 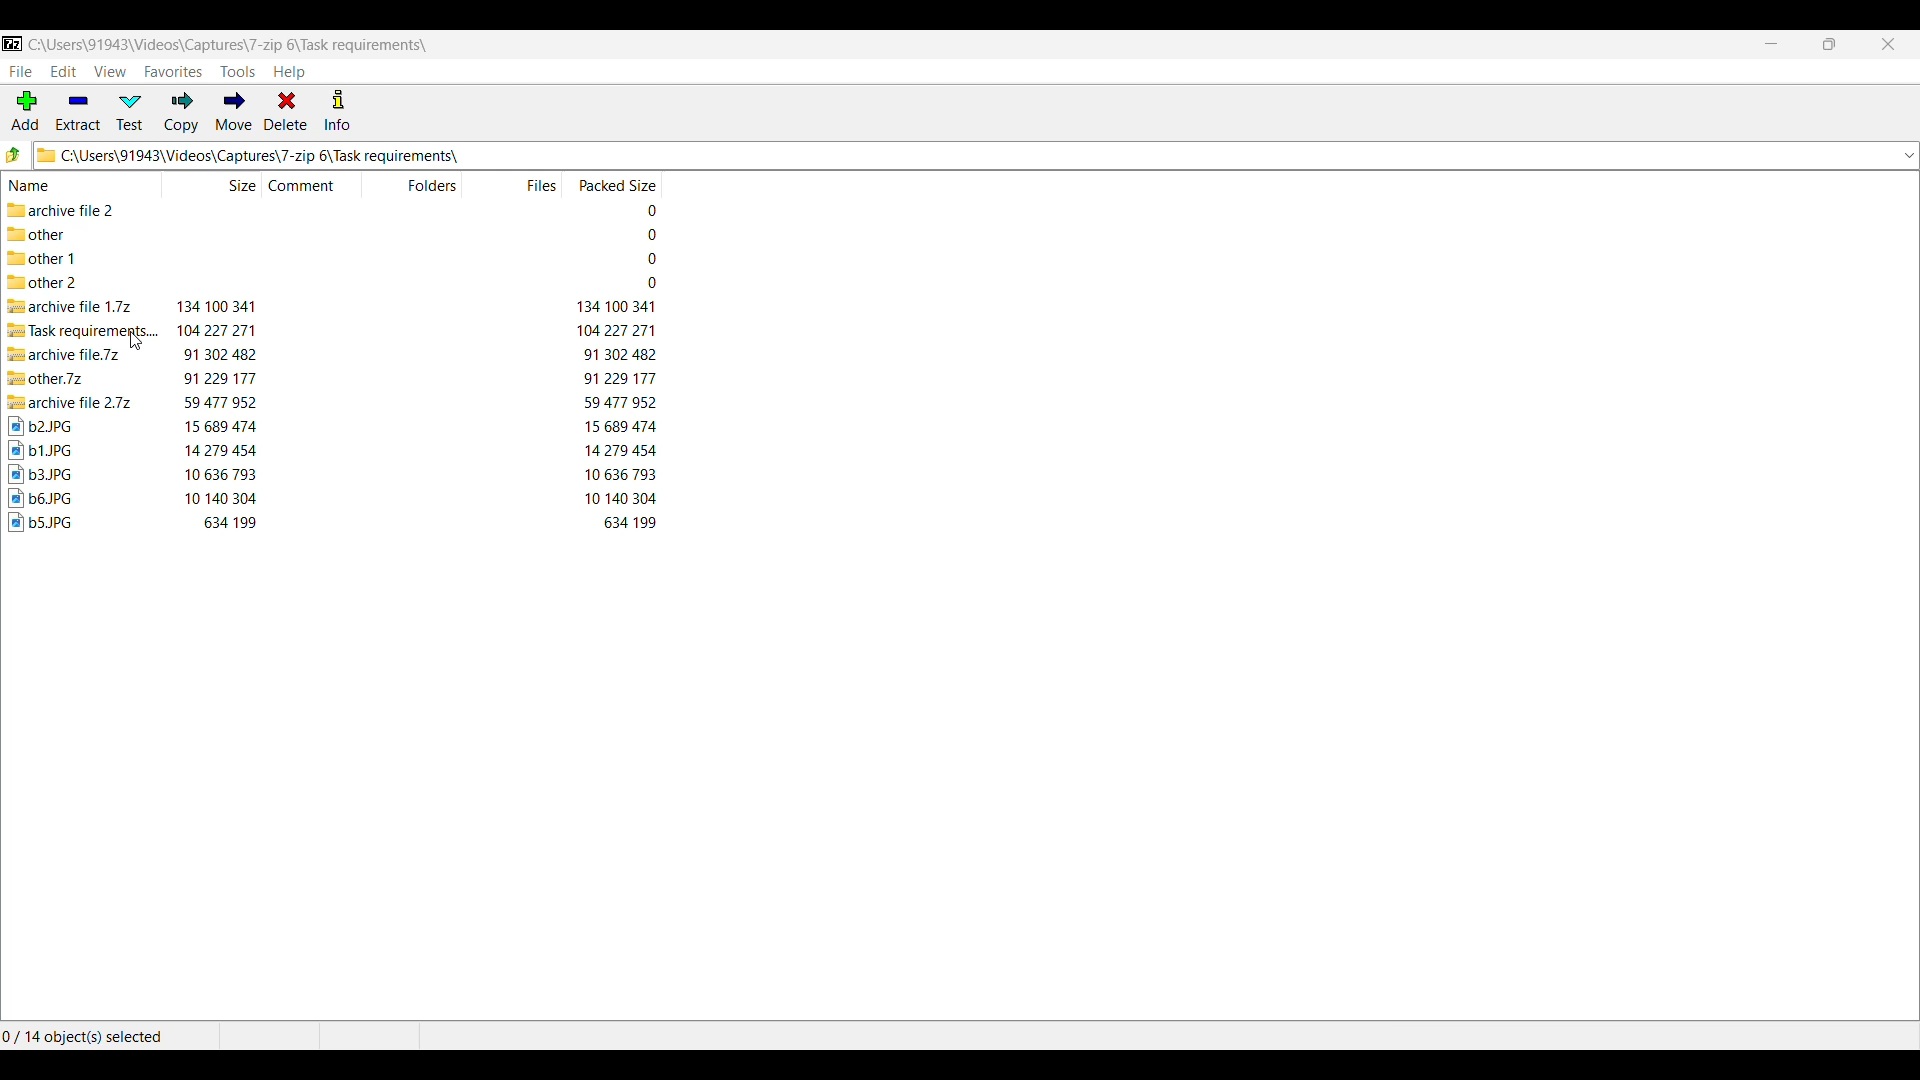 What do you see at coordinates (613, 521) in the screenshot?
I see `packed size` at bounding box center [613, 521].